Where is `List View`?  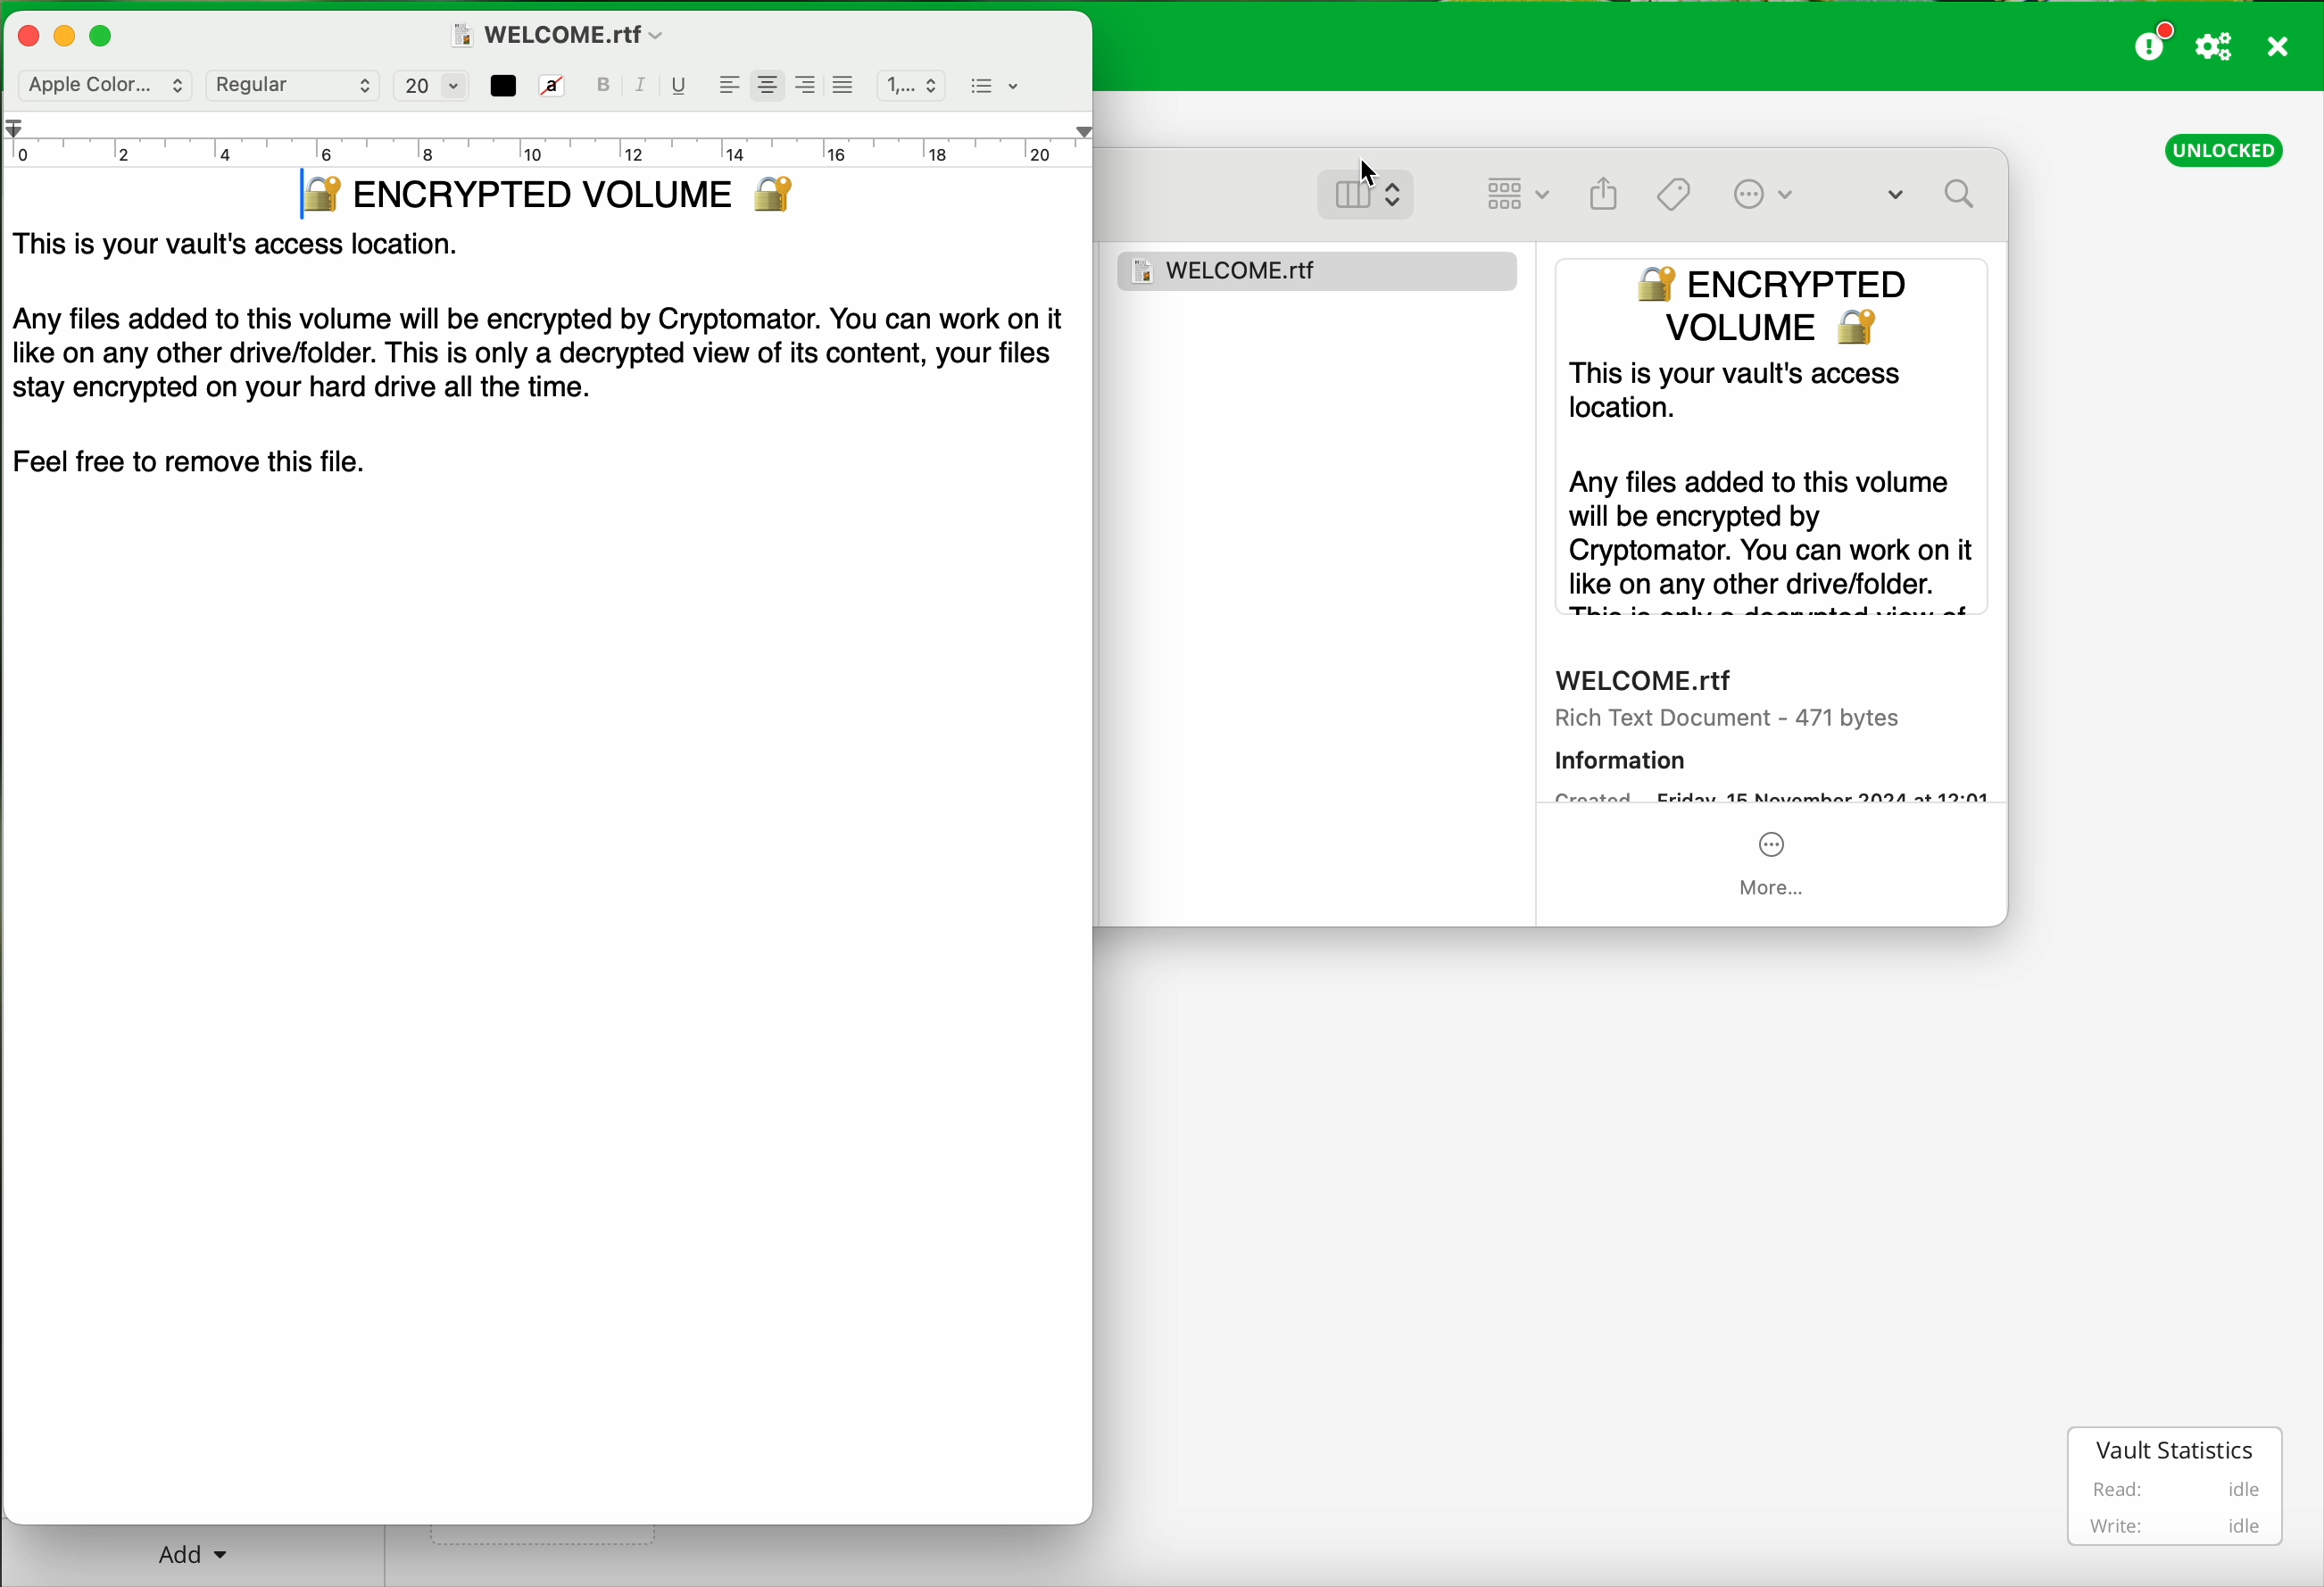 List View is located at coordinates (1515, 195).